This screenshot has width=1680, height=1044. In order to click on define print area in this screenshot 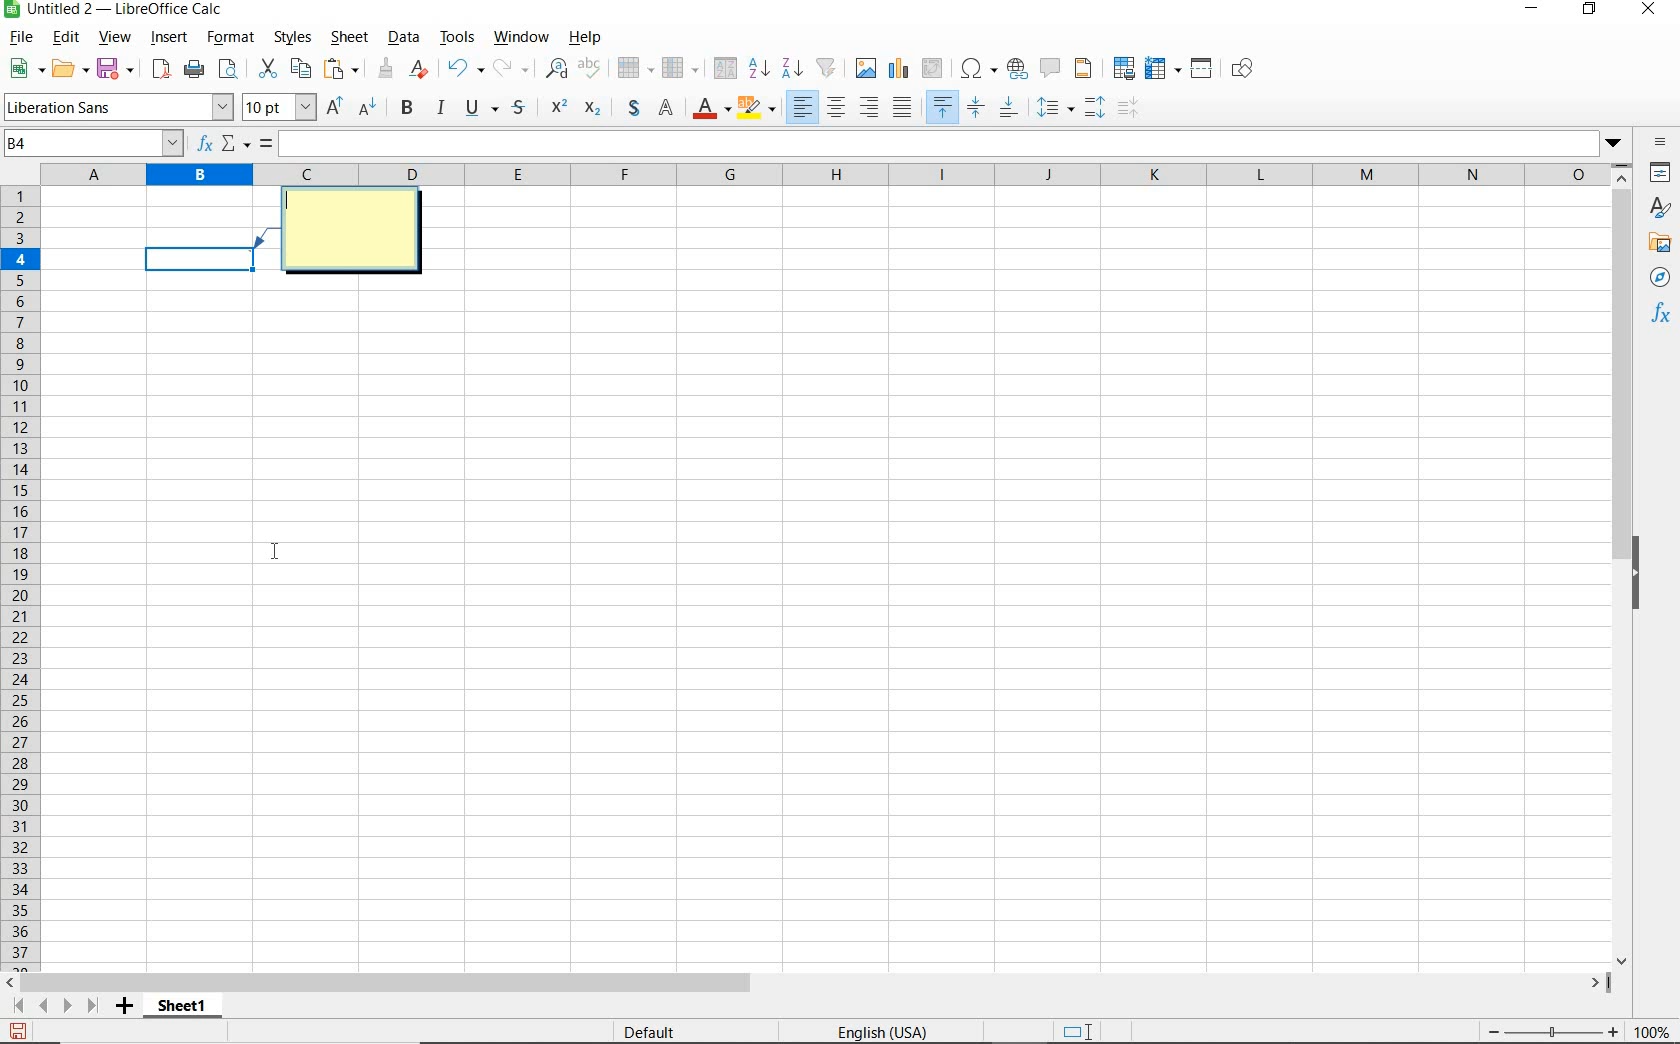, I will do `click(1124, 67)`.